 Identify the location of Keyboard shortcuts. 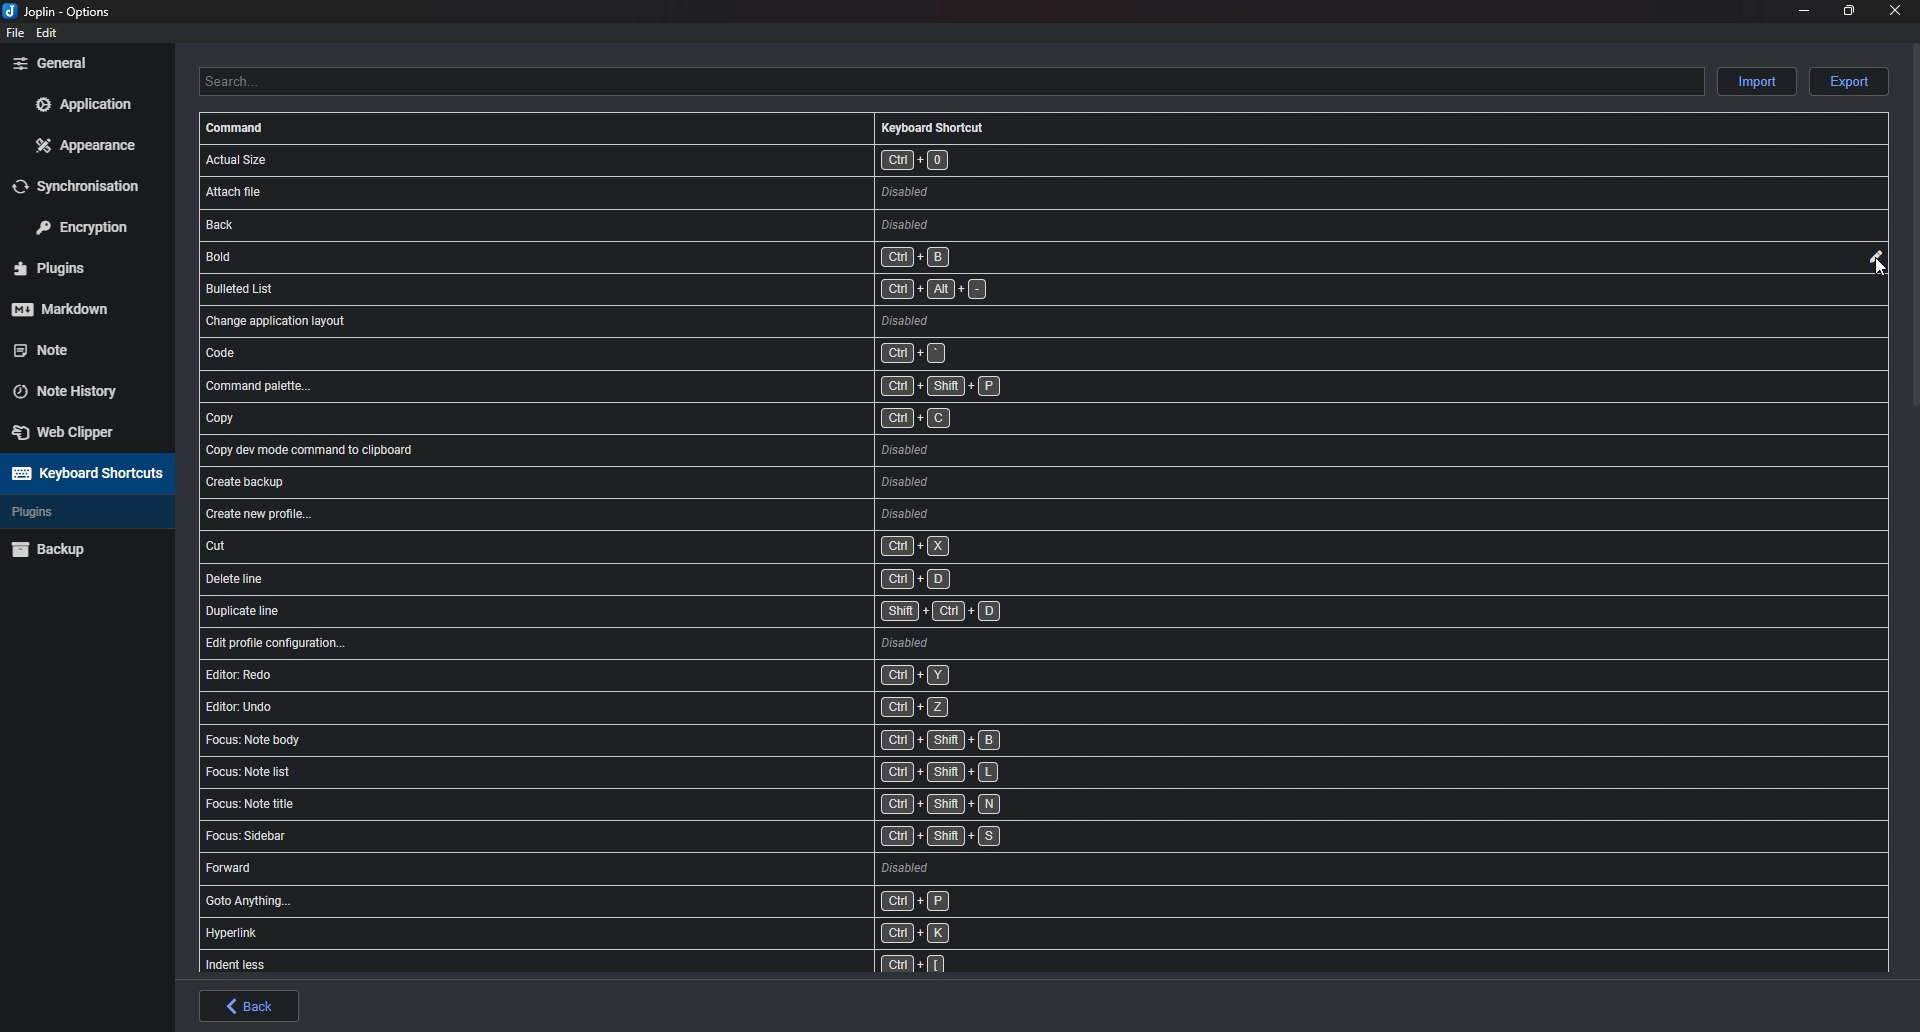
(84, 473).